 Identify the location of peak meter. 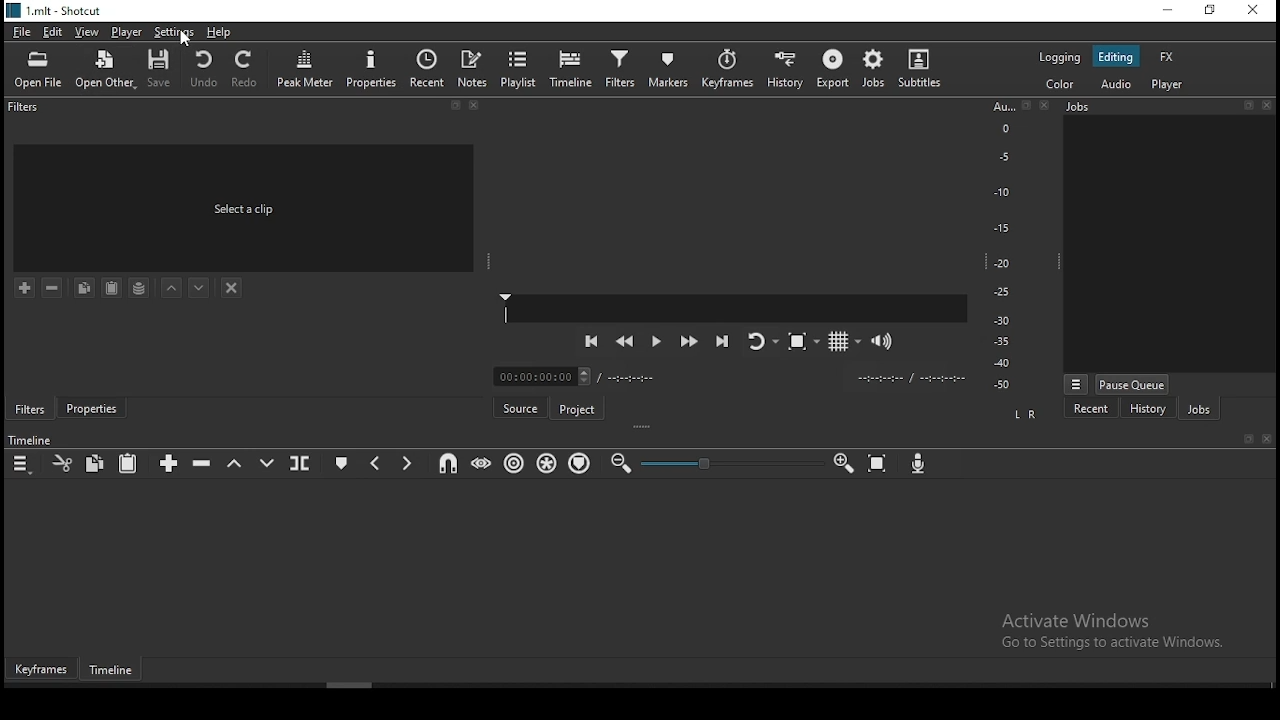
(306, 67).